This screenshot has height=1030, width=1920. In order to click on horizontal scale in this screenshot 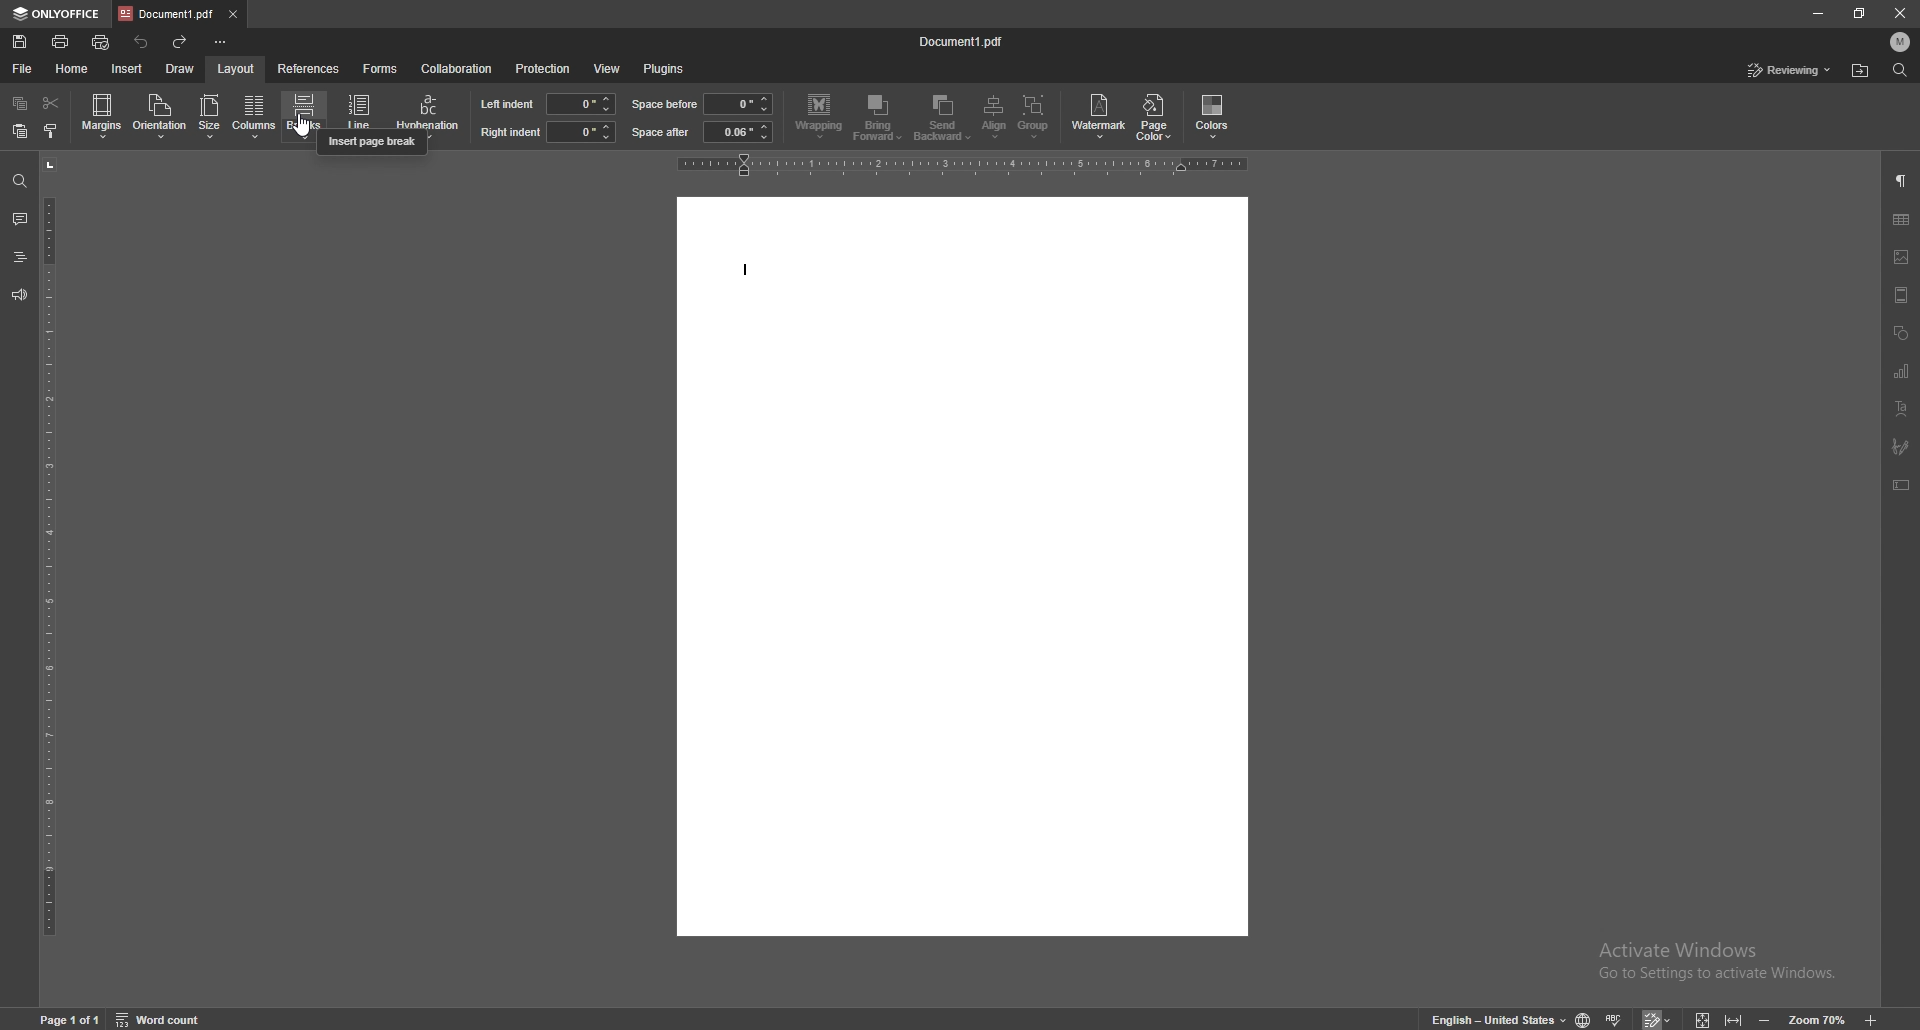, I will do `click(963, 166)`.